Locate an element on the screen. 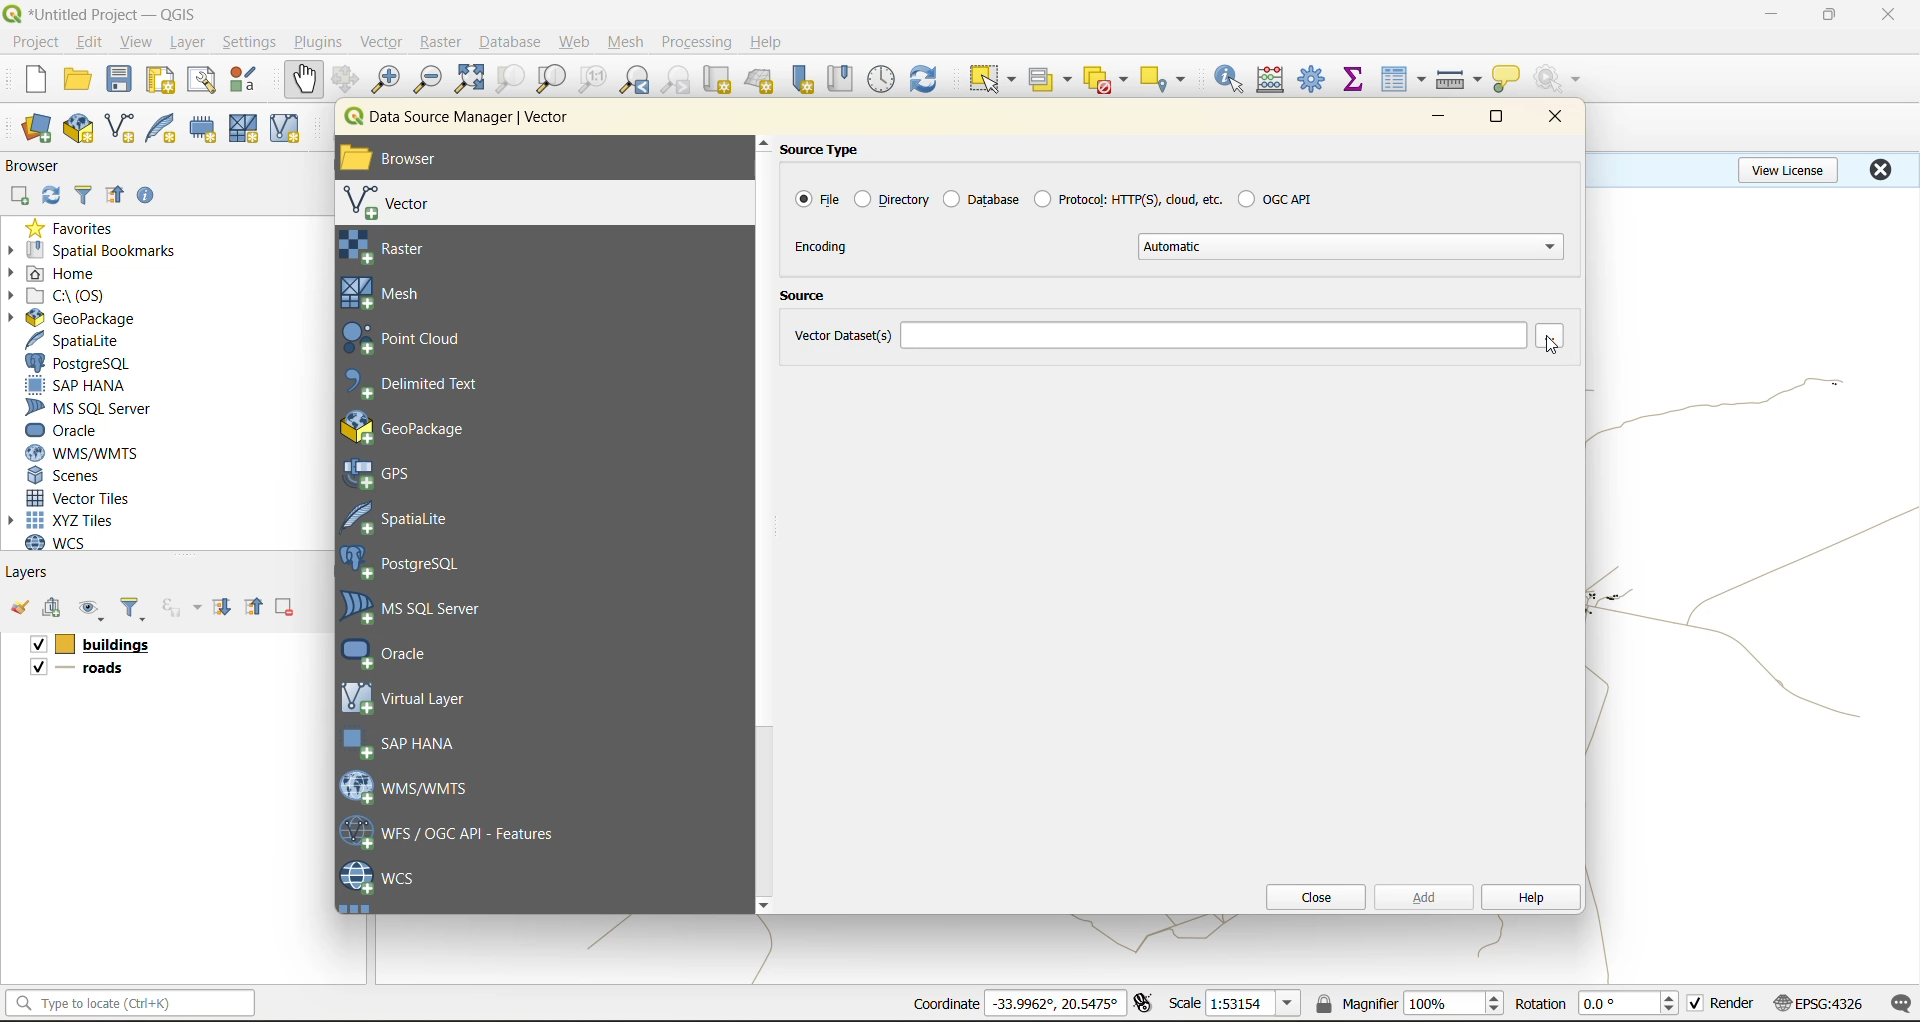  render is located at coordinates (1734, 1003).